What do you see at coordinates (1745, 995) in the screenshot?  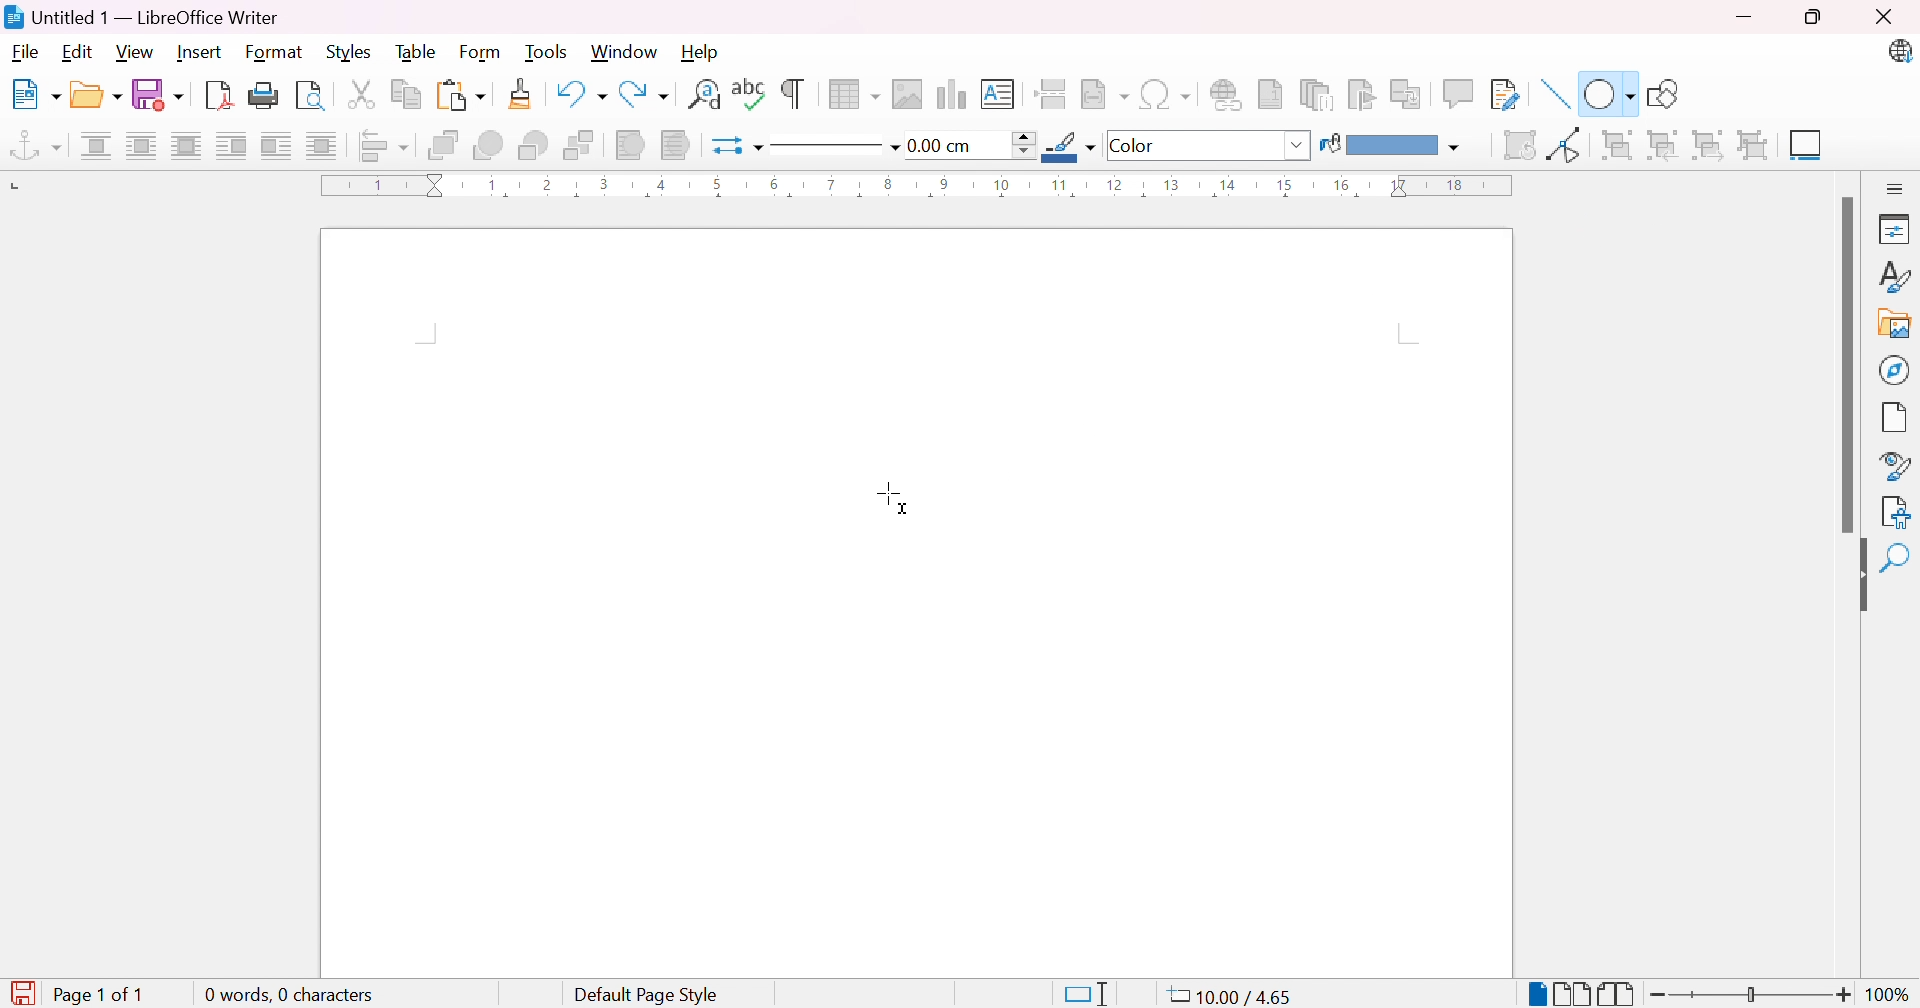 I see `Slider` at bounding box center [1745, 995].